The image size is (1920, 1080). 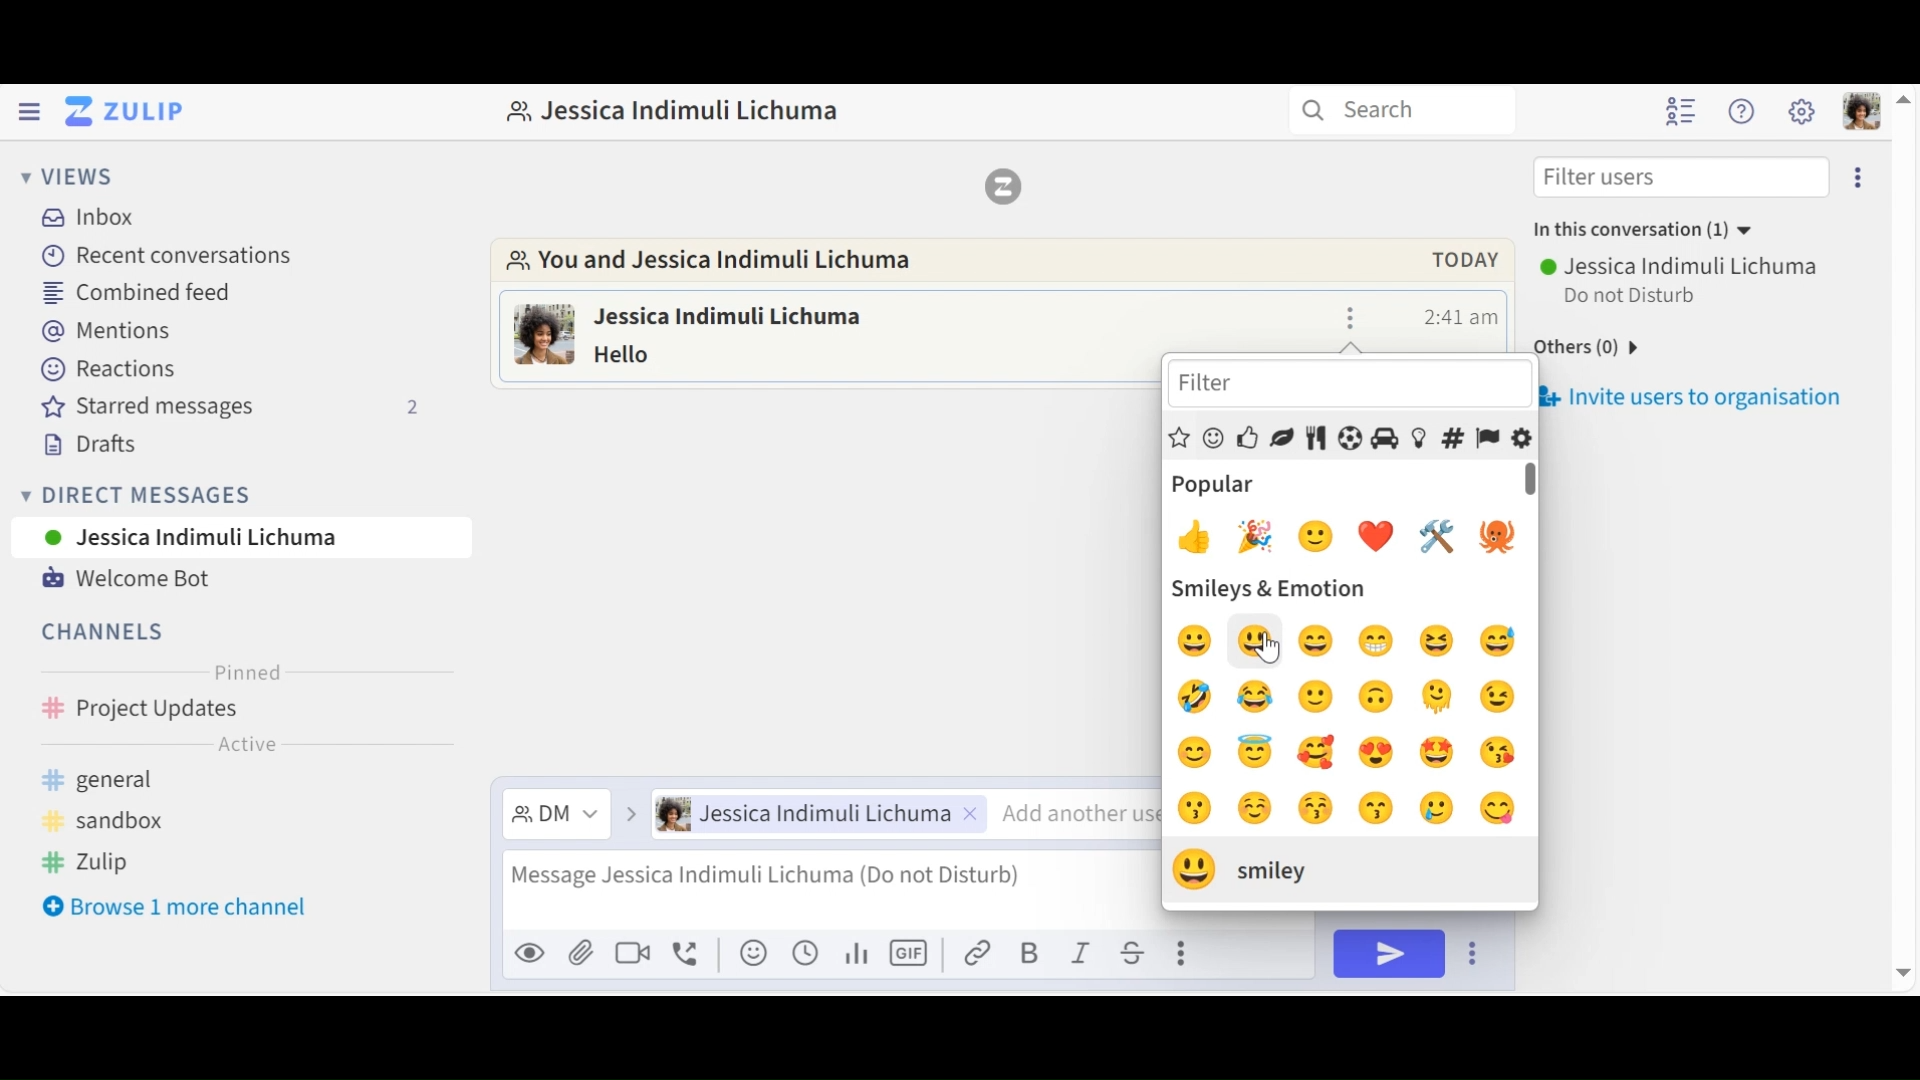 I want to click on message, so click(x=652, y=354).